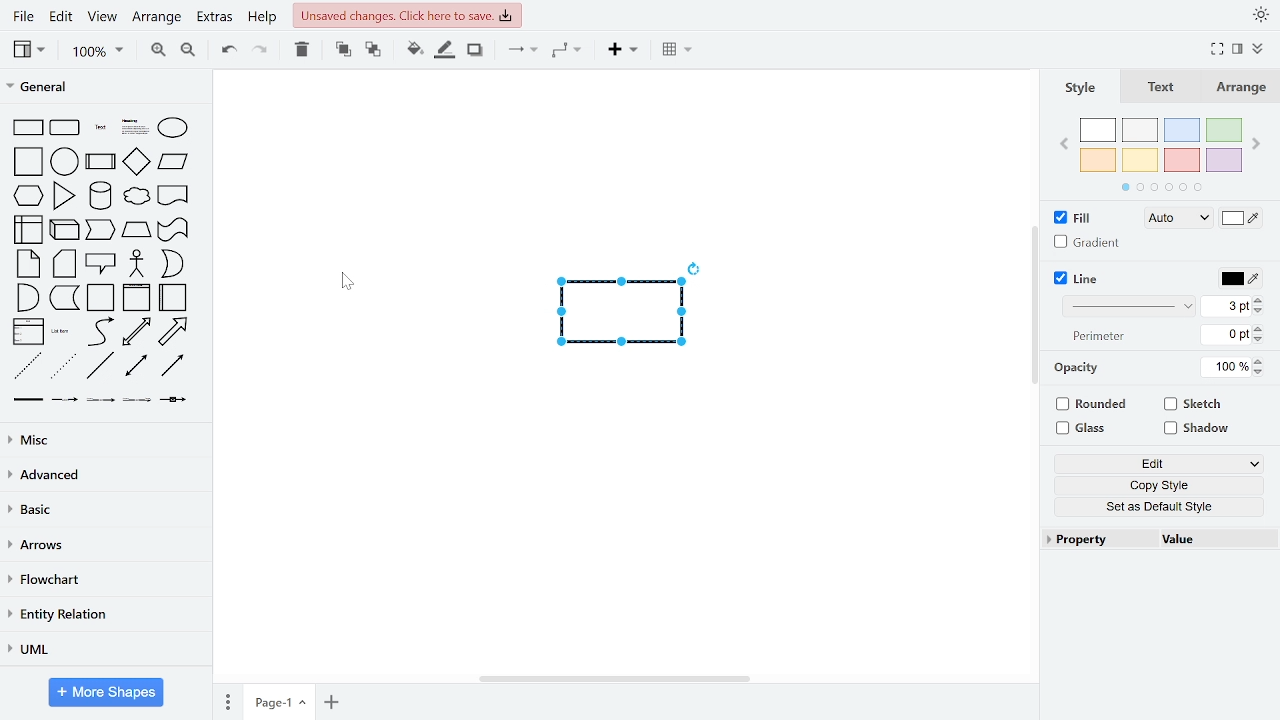  What do you see at coordinates (1259, 328) in the screenshot?
I see `increase perimeter` at bounding box center [1259, 328].